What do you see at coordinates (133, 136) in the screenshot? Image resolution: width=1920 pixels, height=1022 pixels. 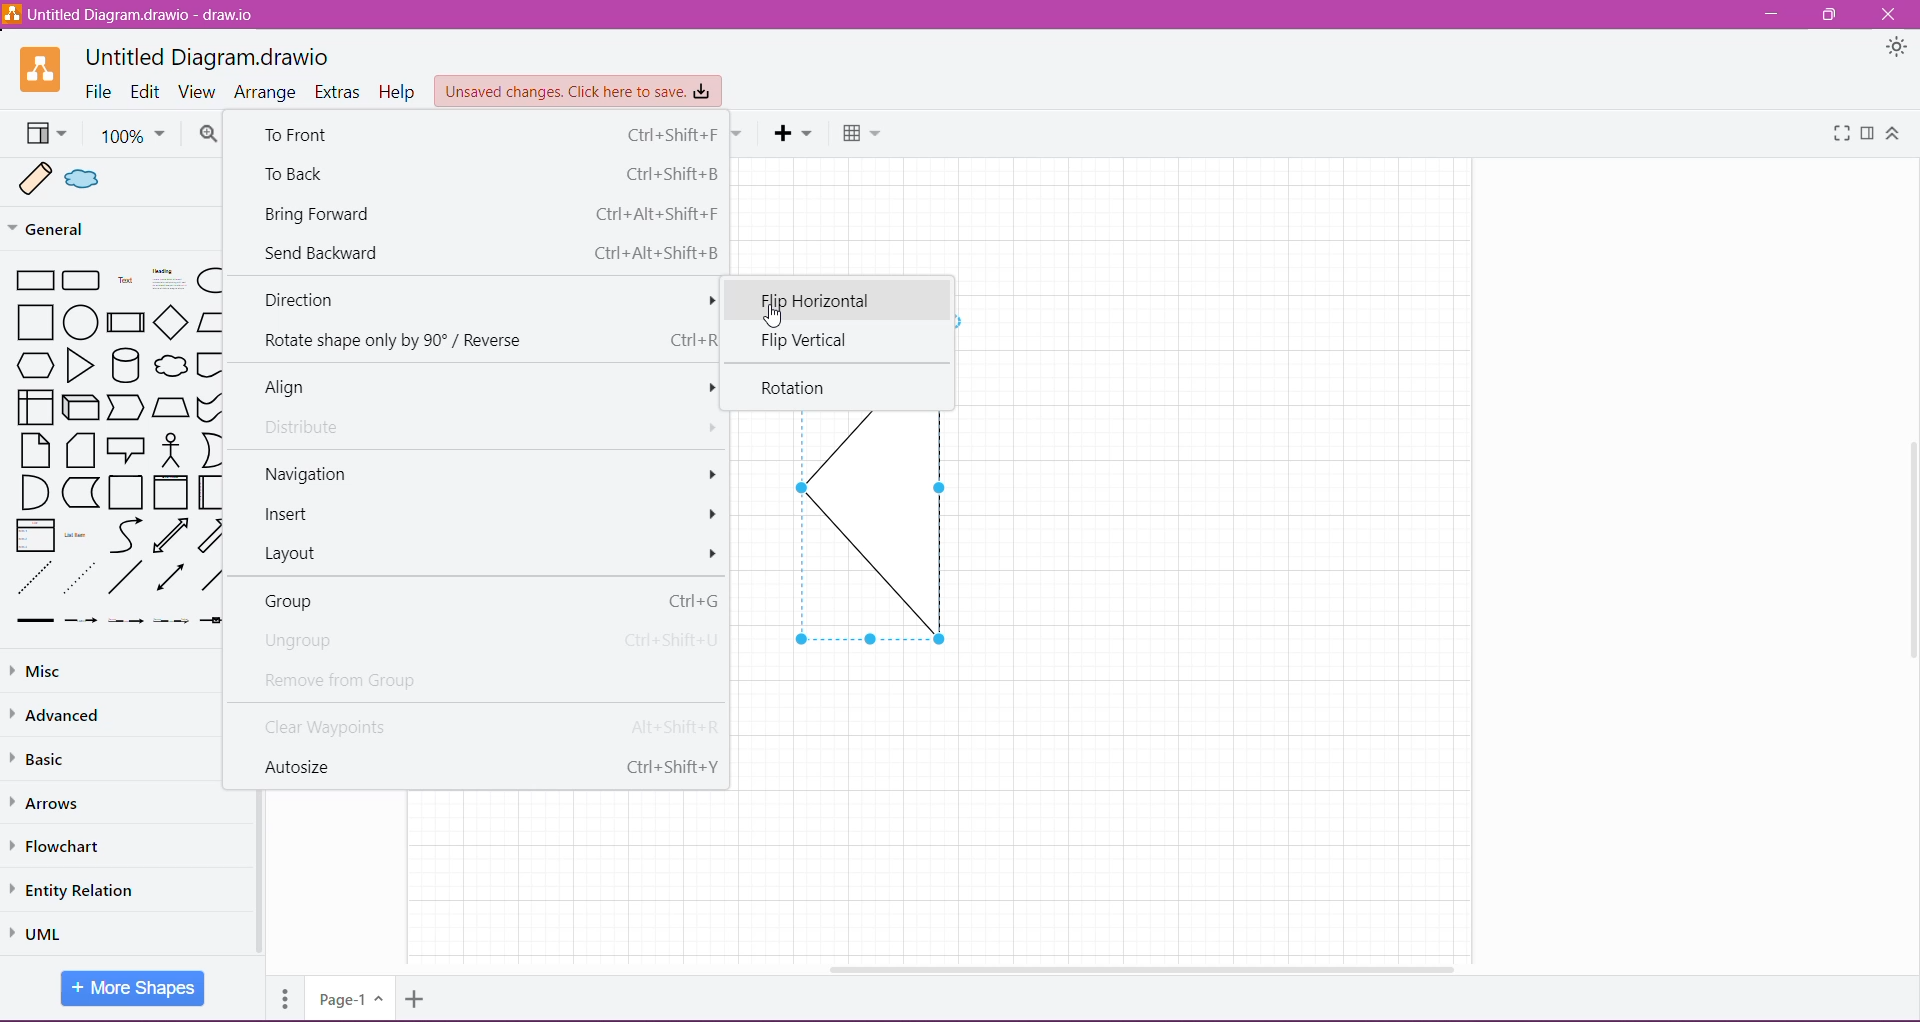 I see `100%` at bounding box center [133, 136].